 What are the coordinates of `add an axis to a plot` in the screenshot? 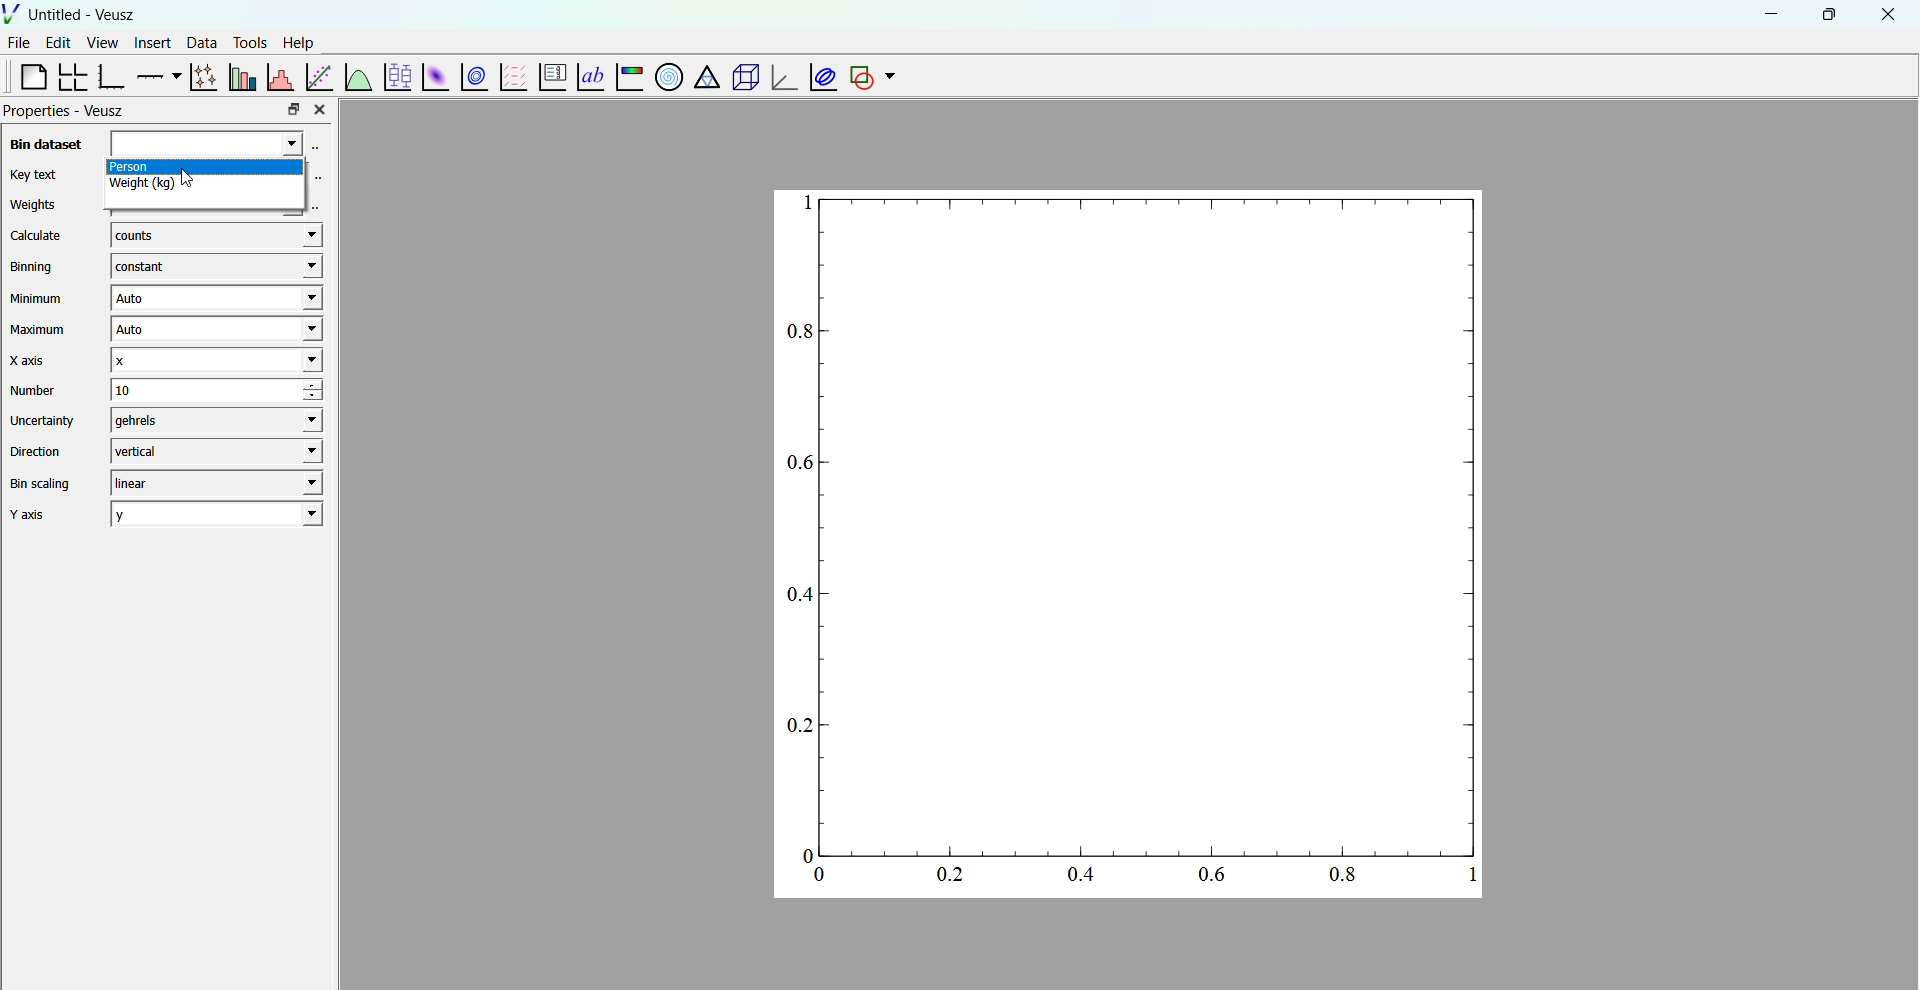 It's located at (156, 75).